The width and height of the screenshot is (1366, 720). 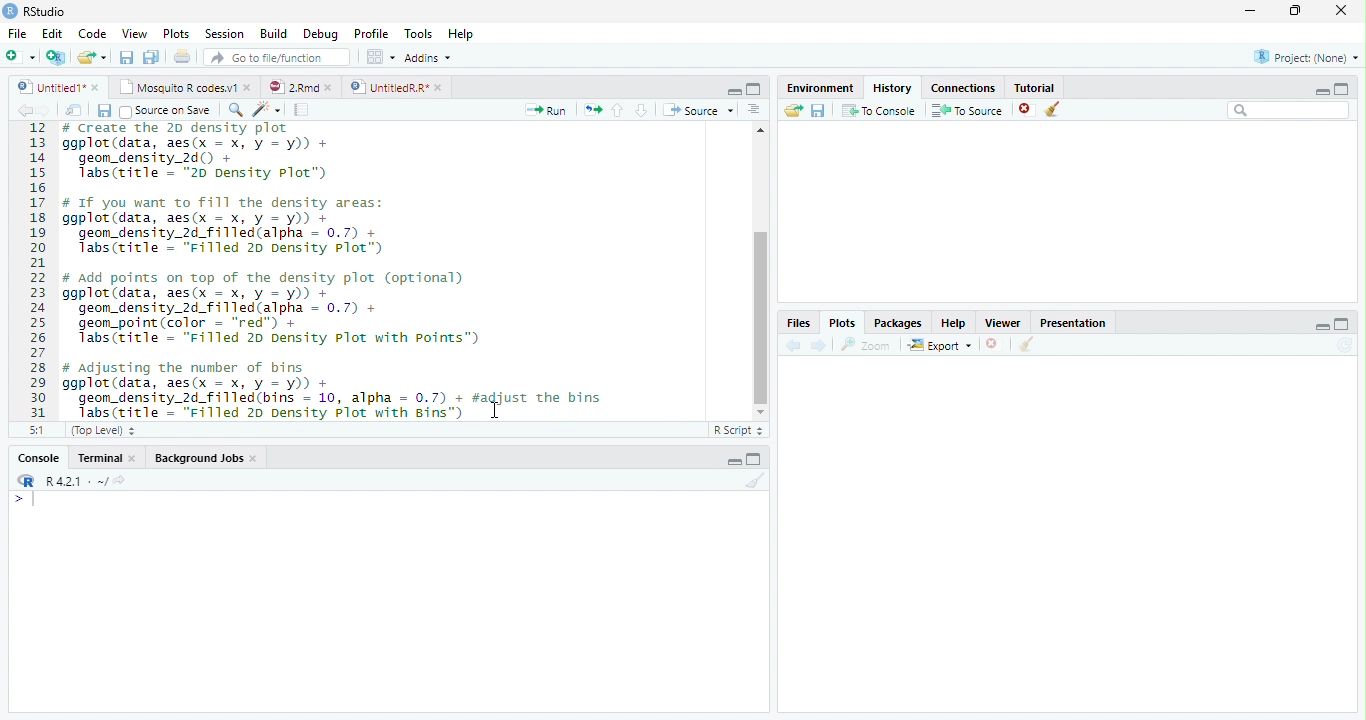 I want to click on clear, so click(x=1026, y=346).